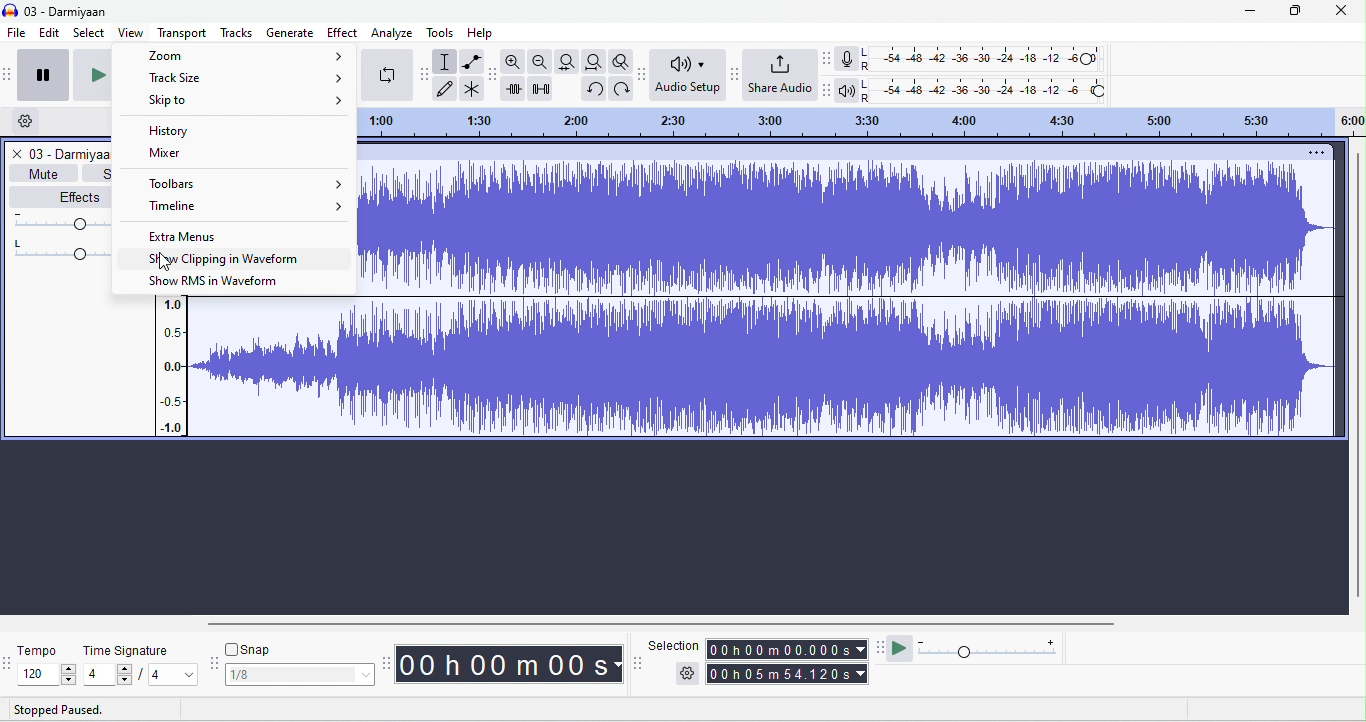 The image size is (1366, 722). Describe the element at coordinates (541, 62) in the screenshot. I see `zoom out` at that location.